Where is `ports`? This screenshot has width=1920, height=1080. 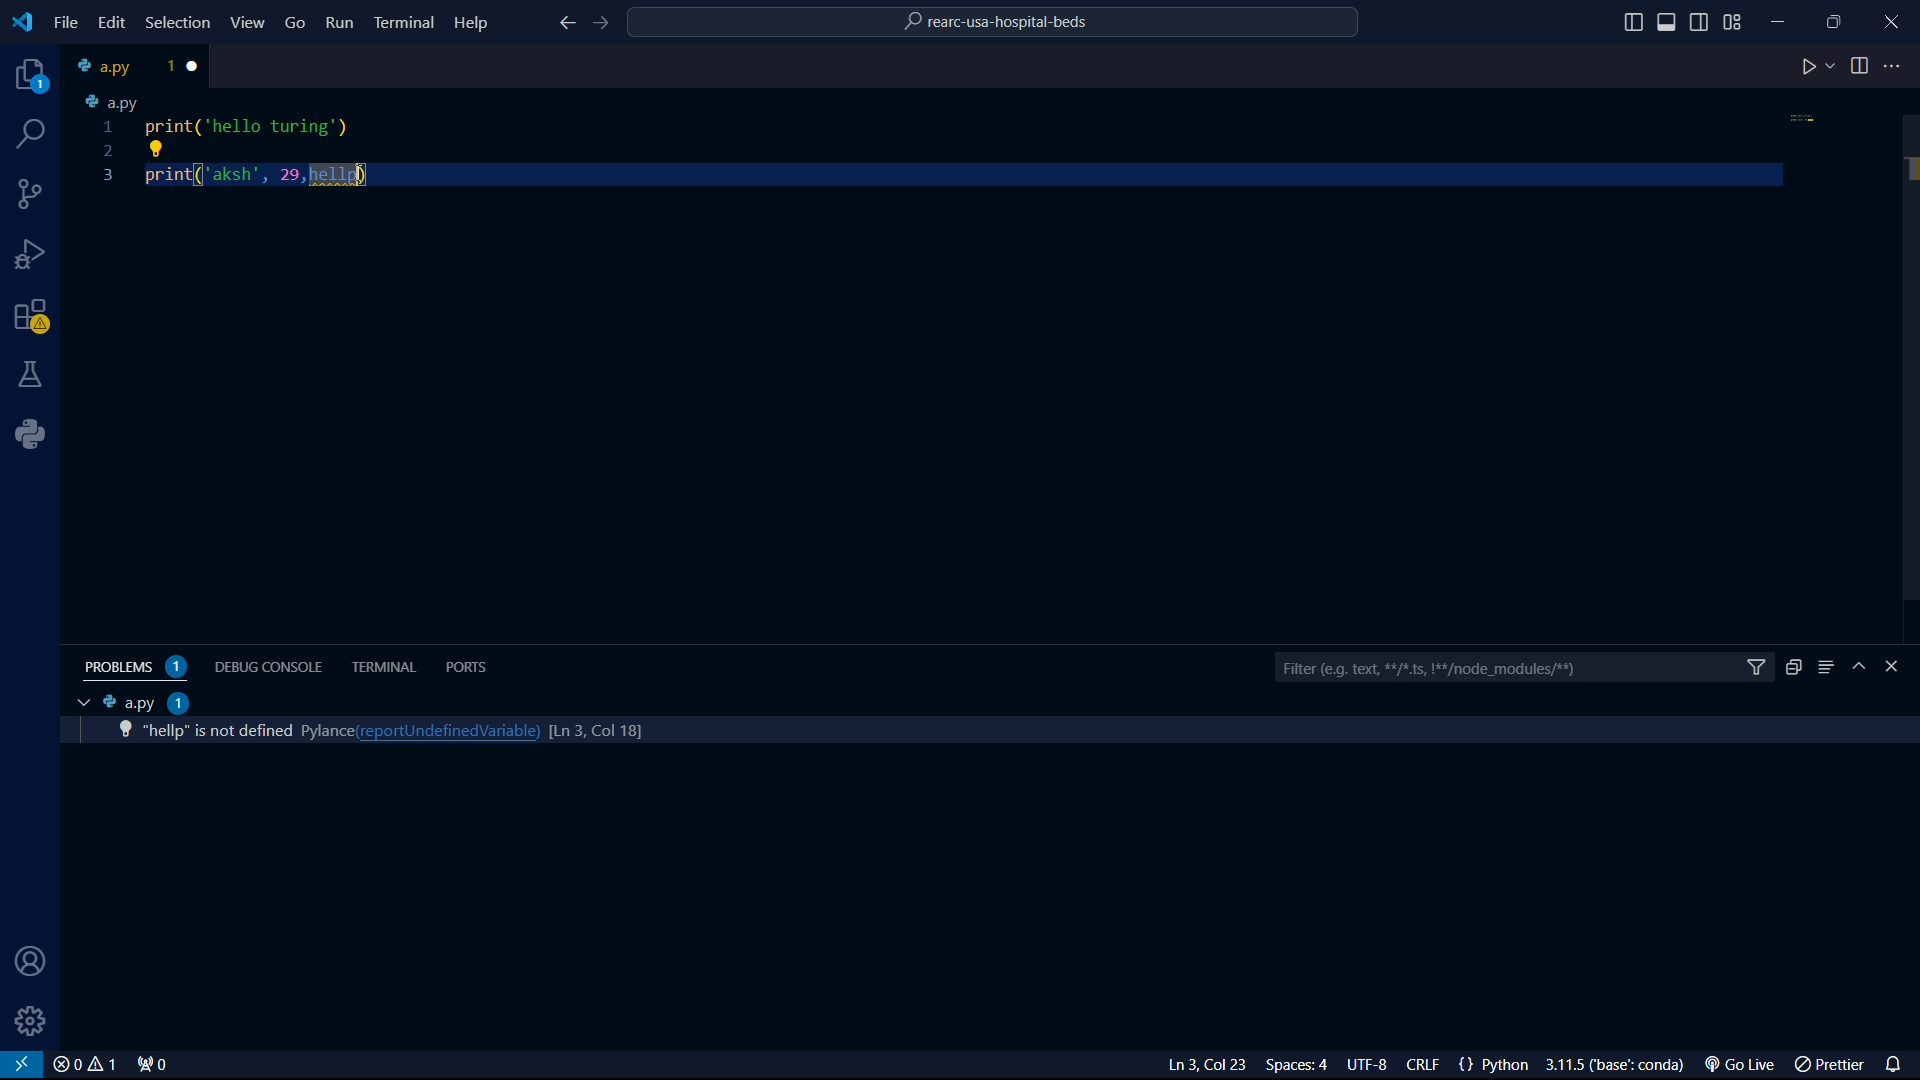 ports is located at coordinates (471, 666).